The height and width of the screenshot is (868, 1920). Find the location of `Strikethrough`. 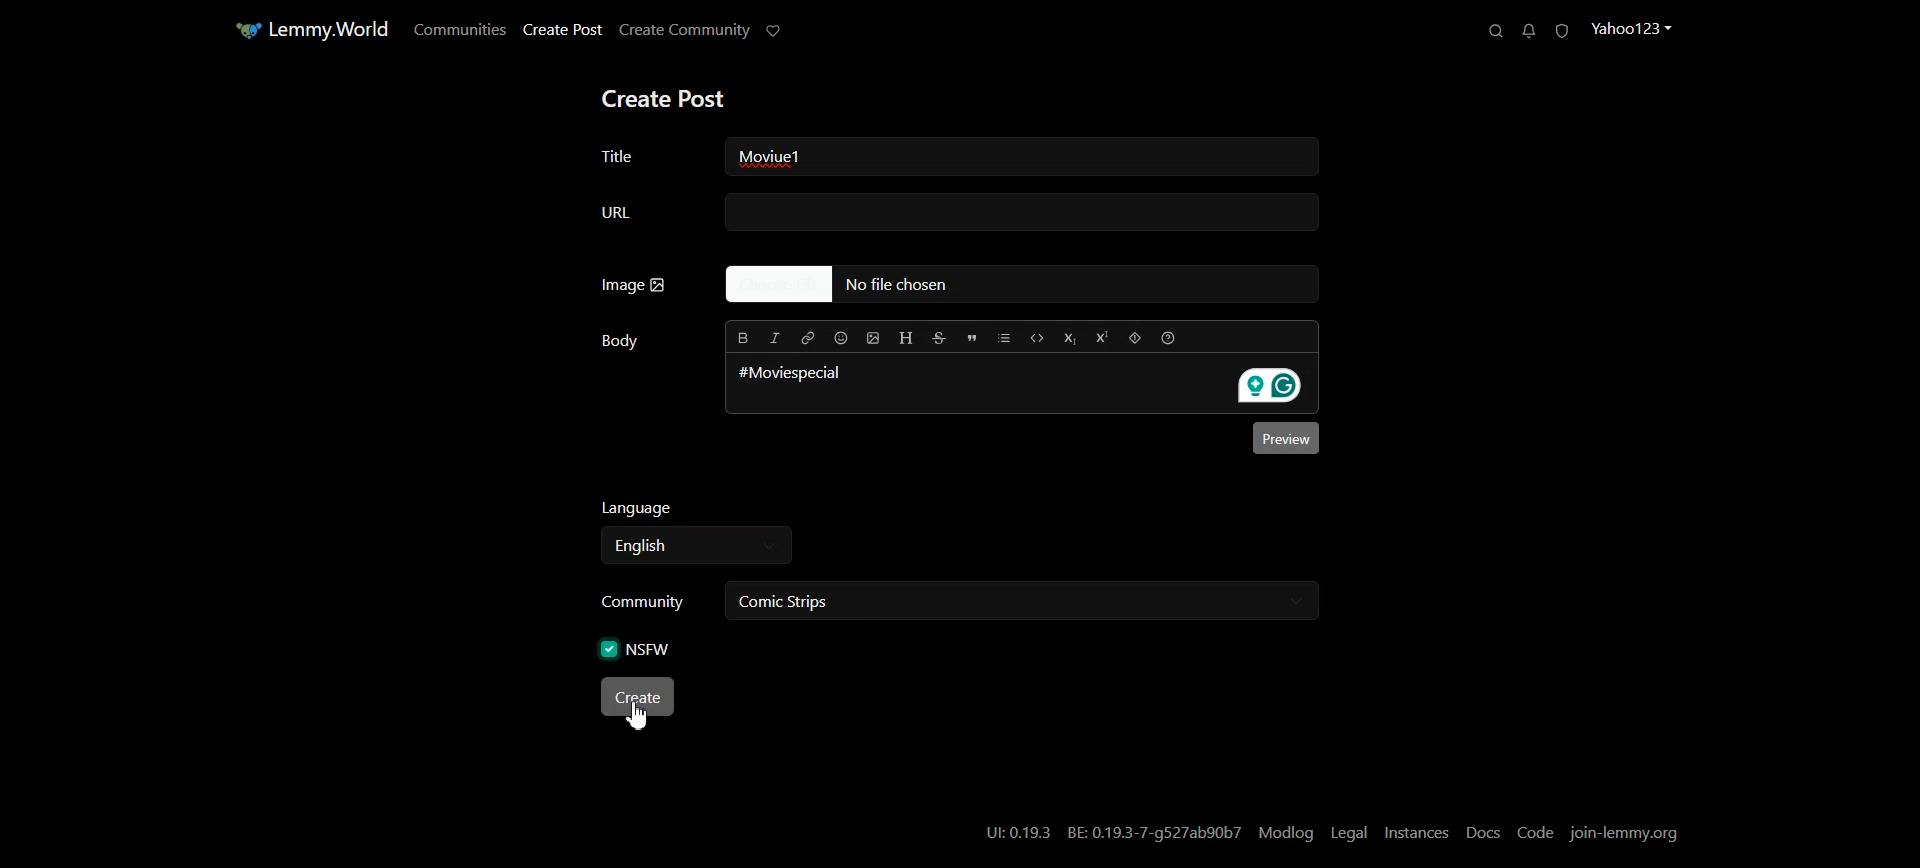

Strikethrough is located at coordinates (940, 336).